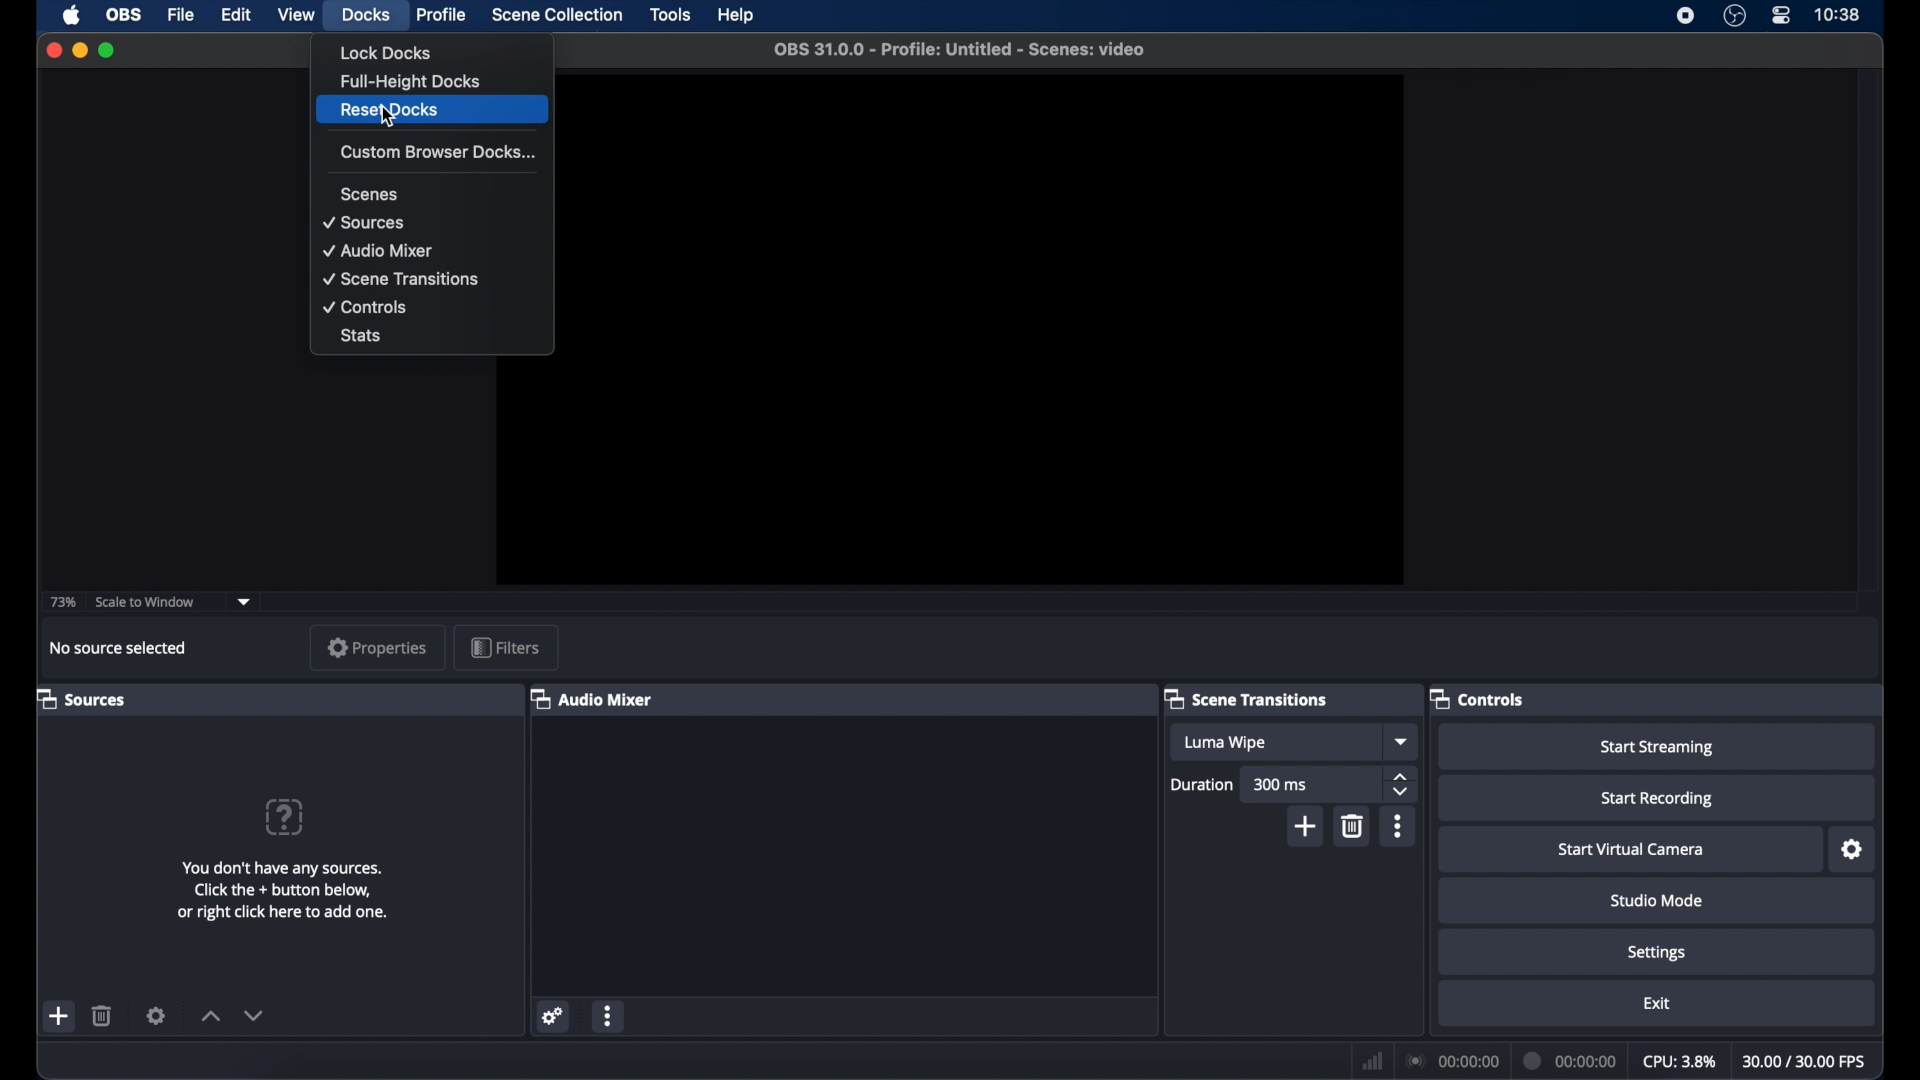  I want to click on close, so click(53, 49).